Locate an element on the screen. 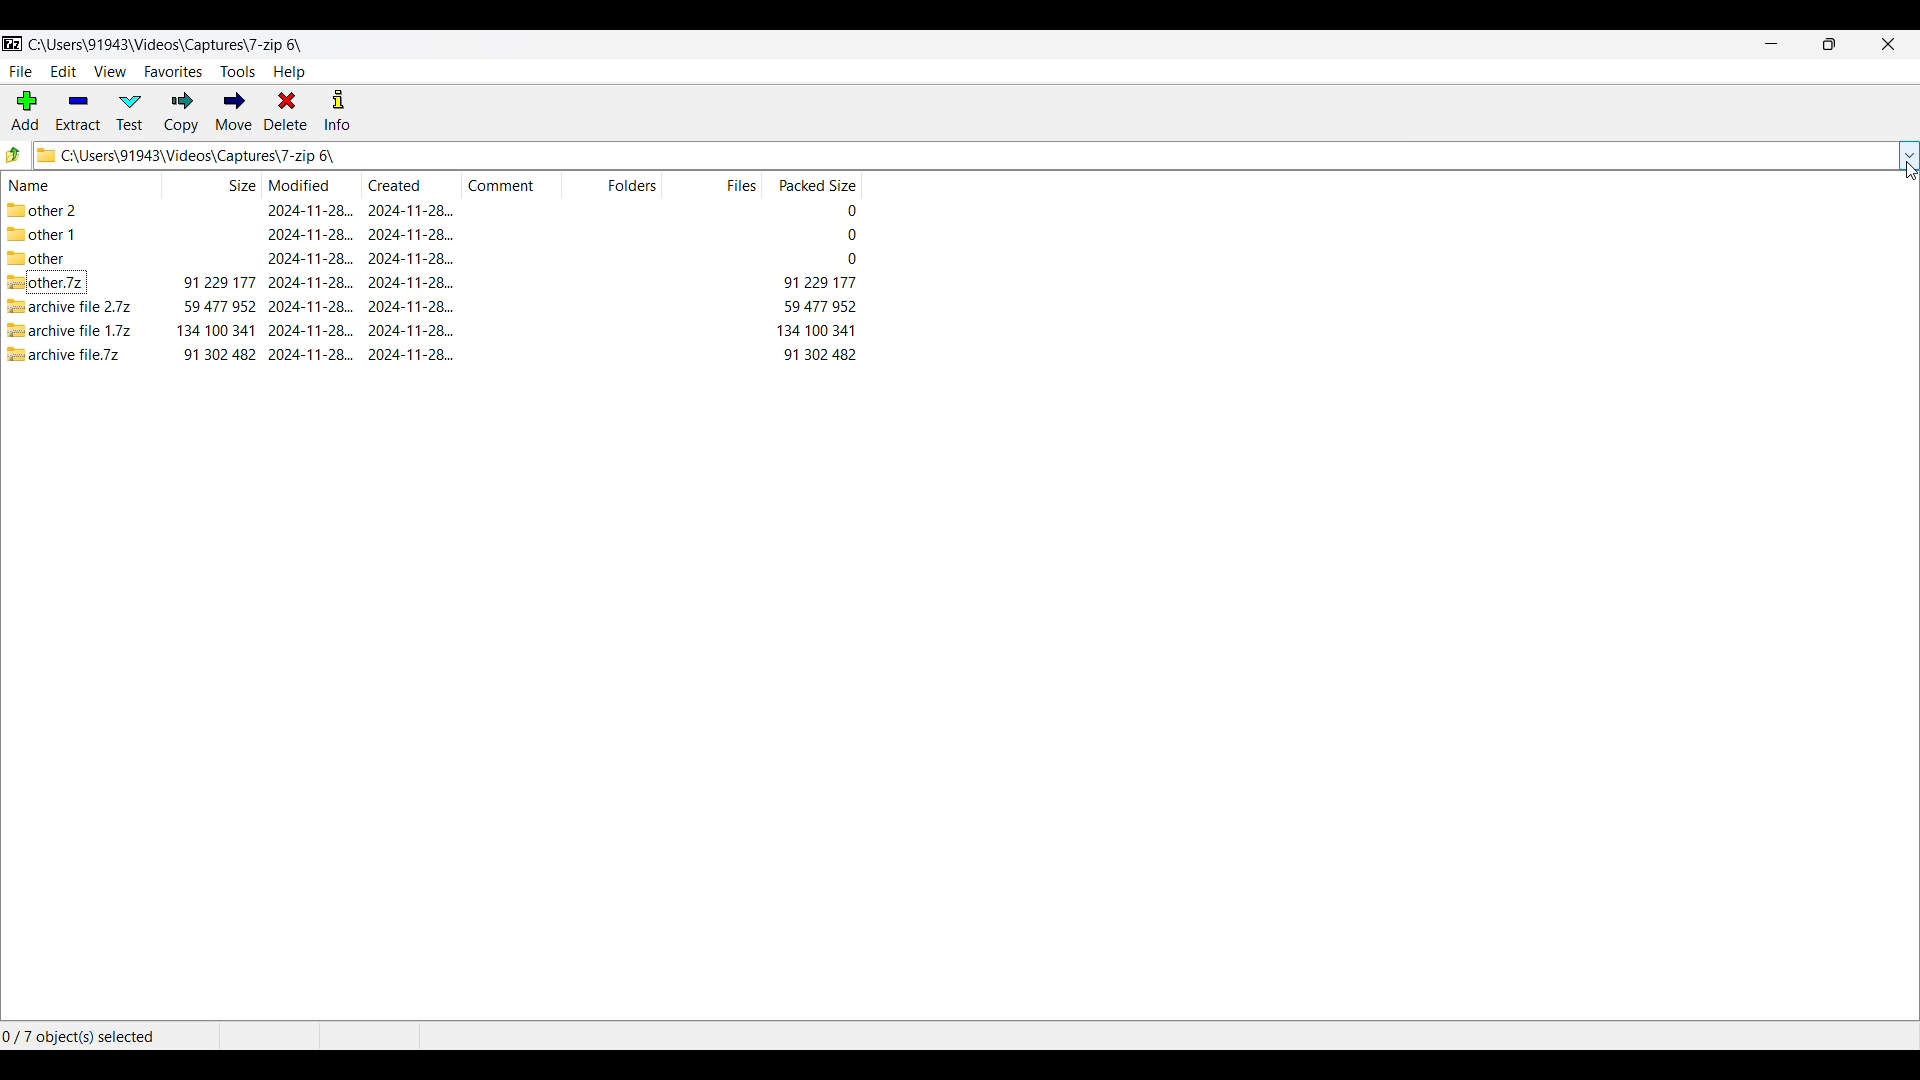 The height and width of the screenshot is (1080, 1920). modified date & time is located at coordinates (311, 306).